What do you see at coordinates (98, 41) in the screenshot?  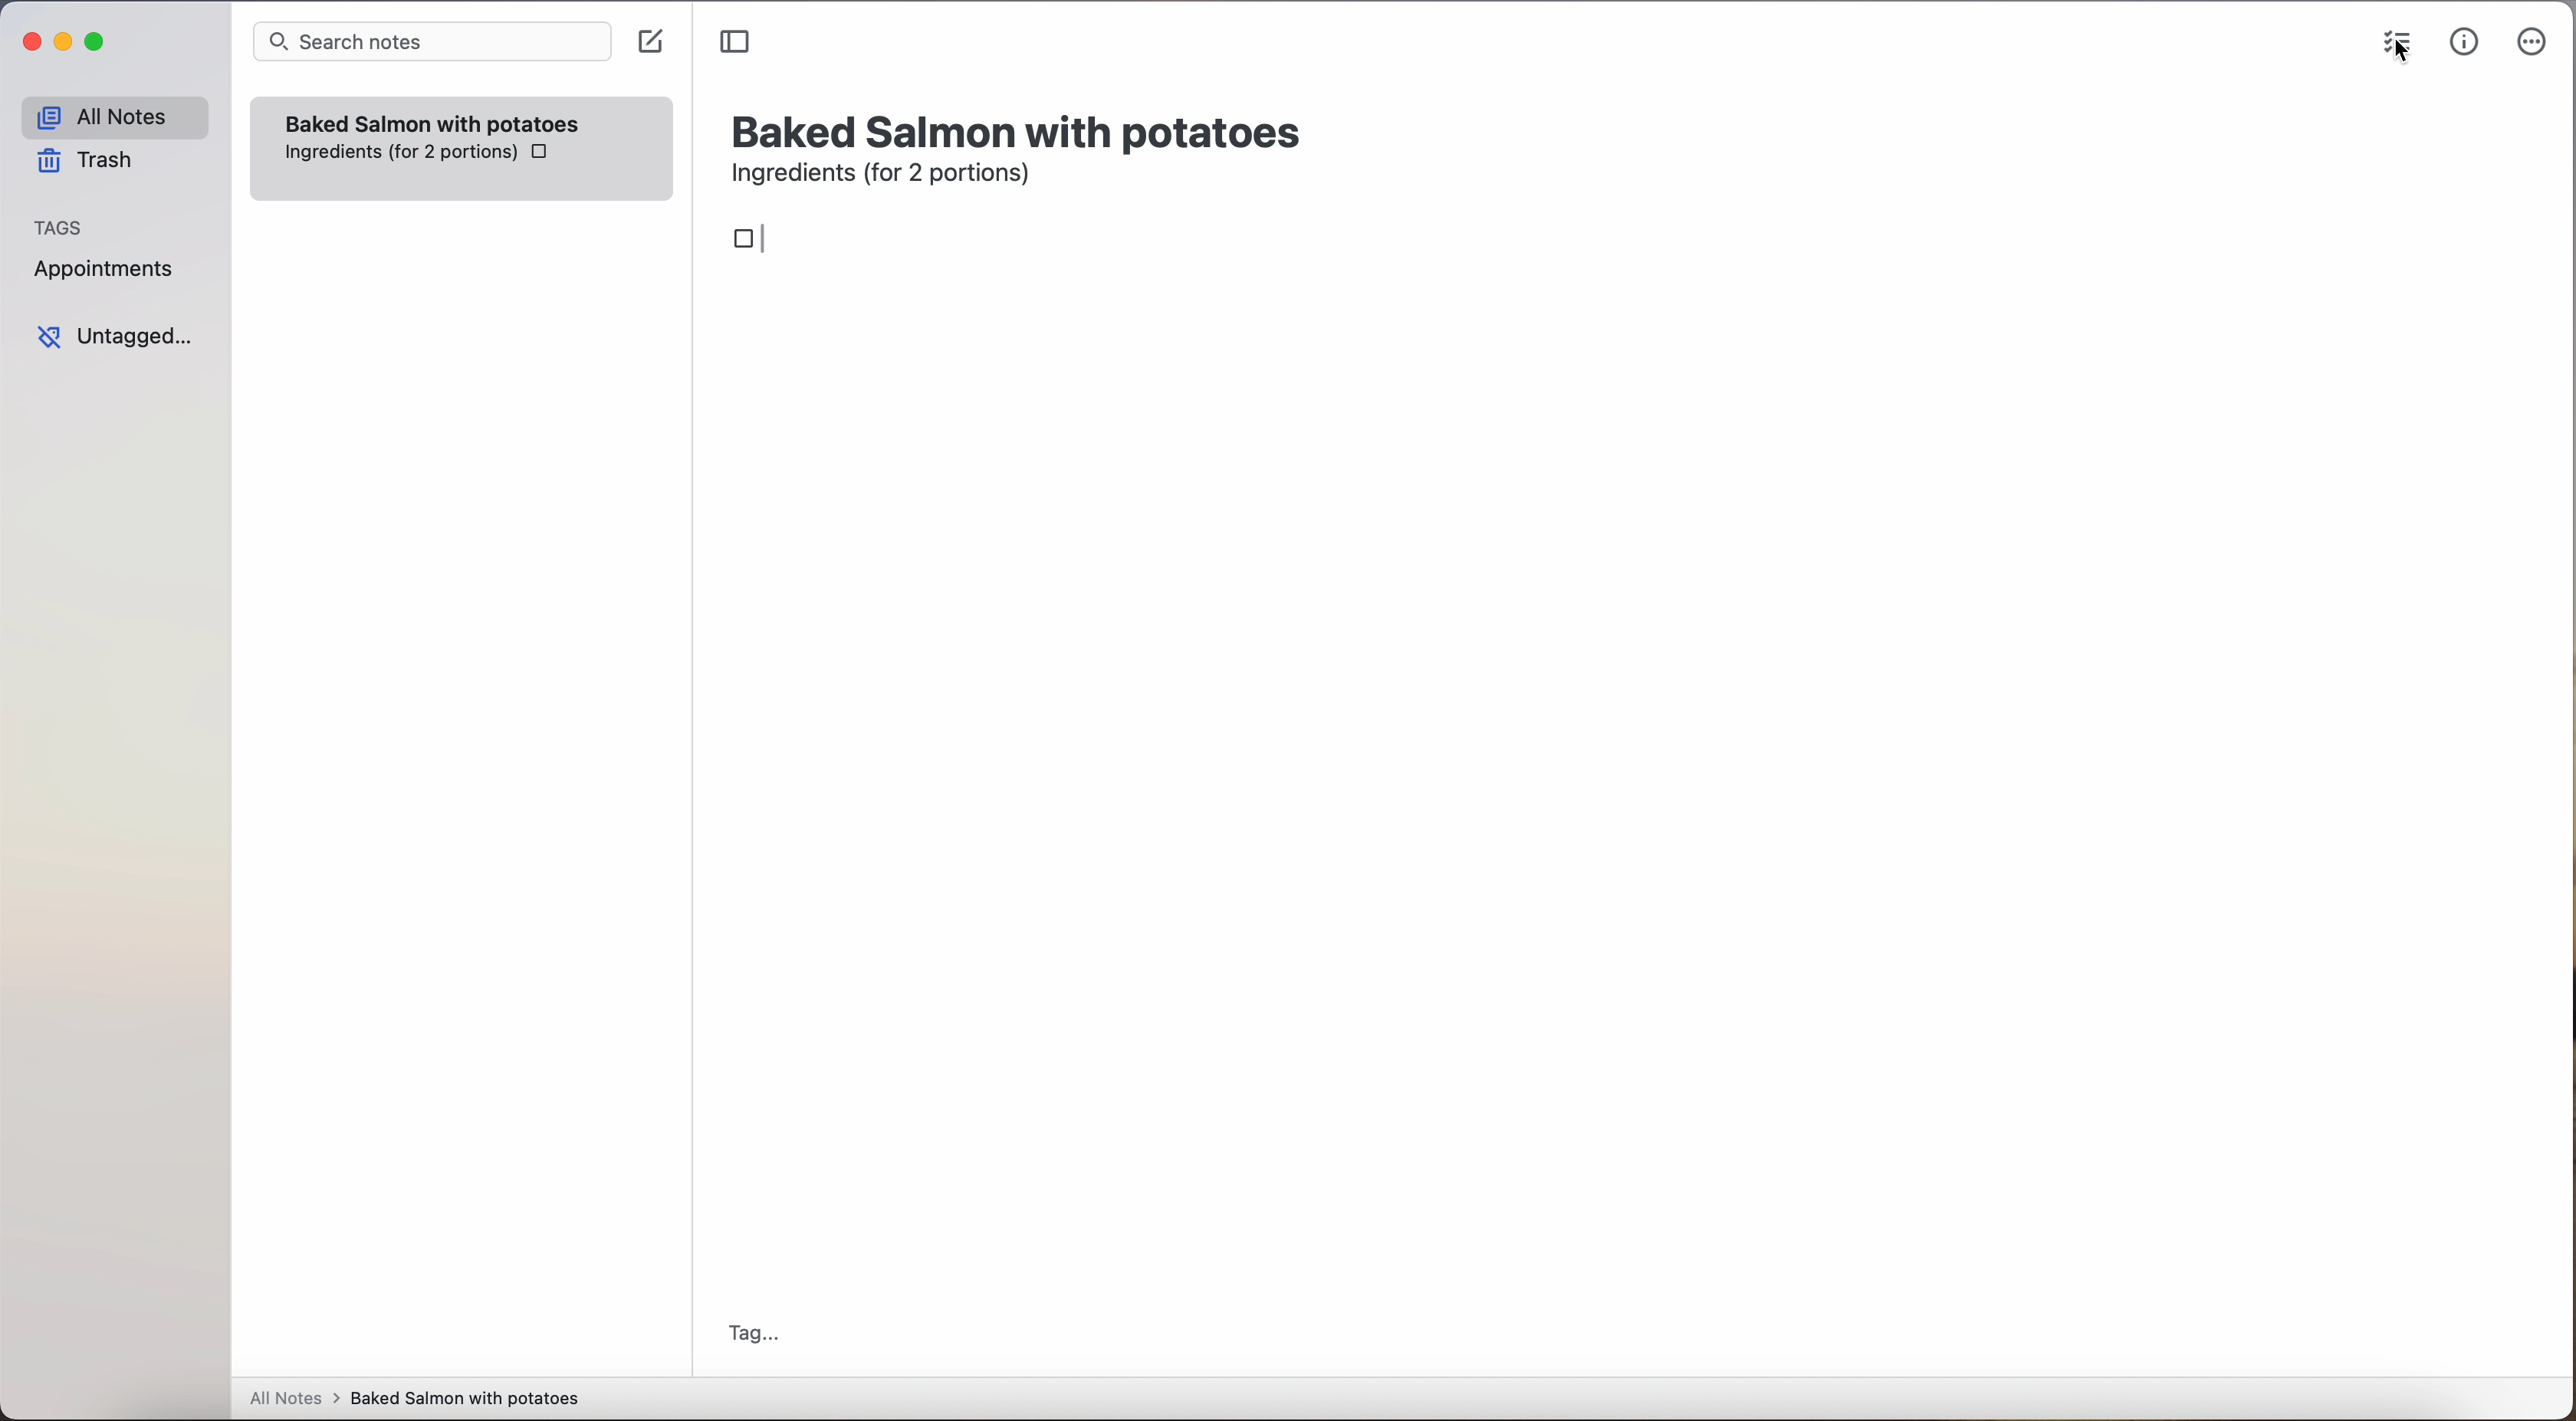 I see `maximize` at bounding box center [98, 41].